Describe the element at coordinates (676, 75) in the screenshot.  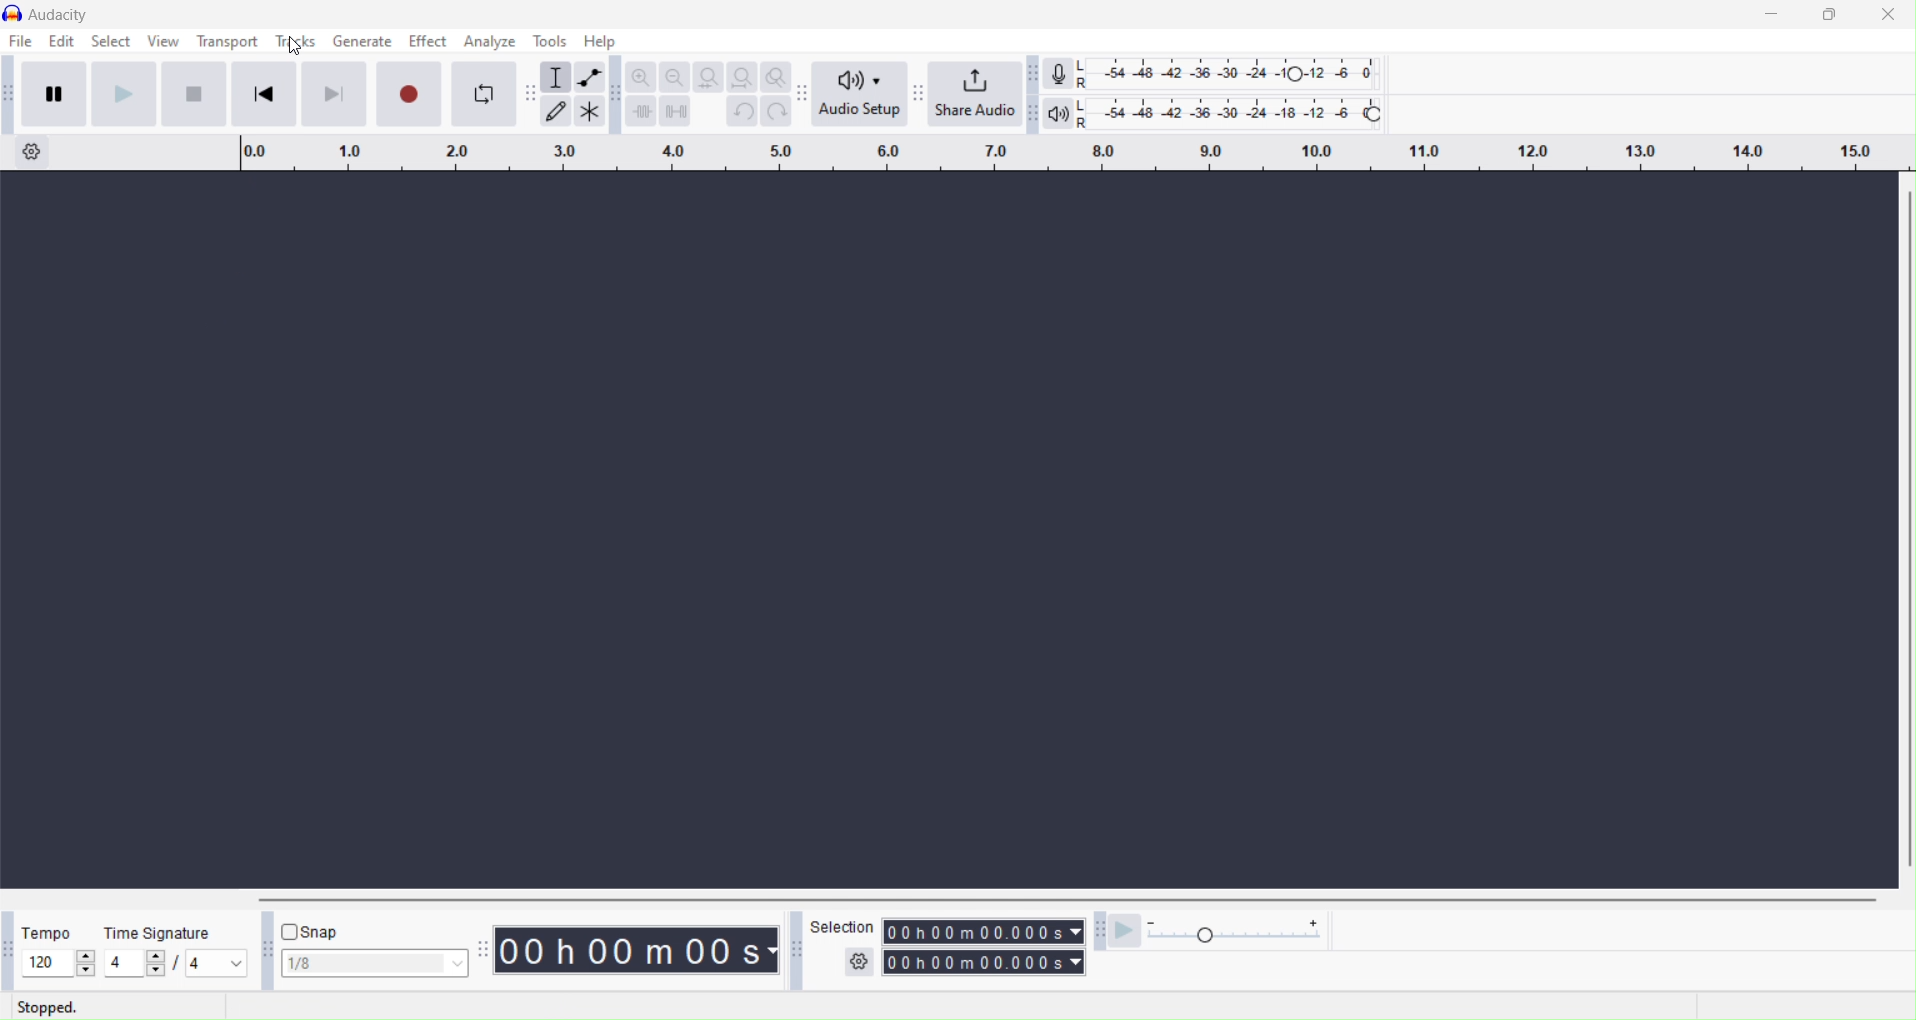
I see `Zoom out` at that location.